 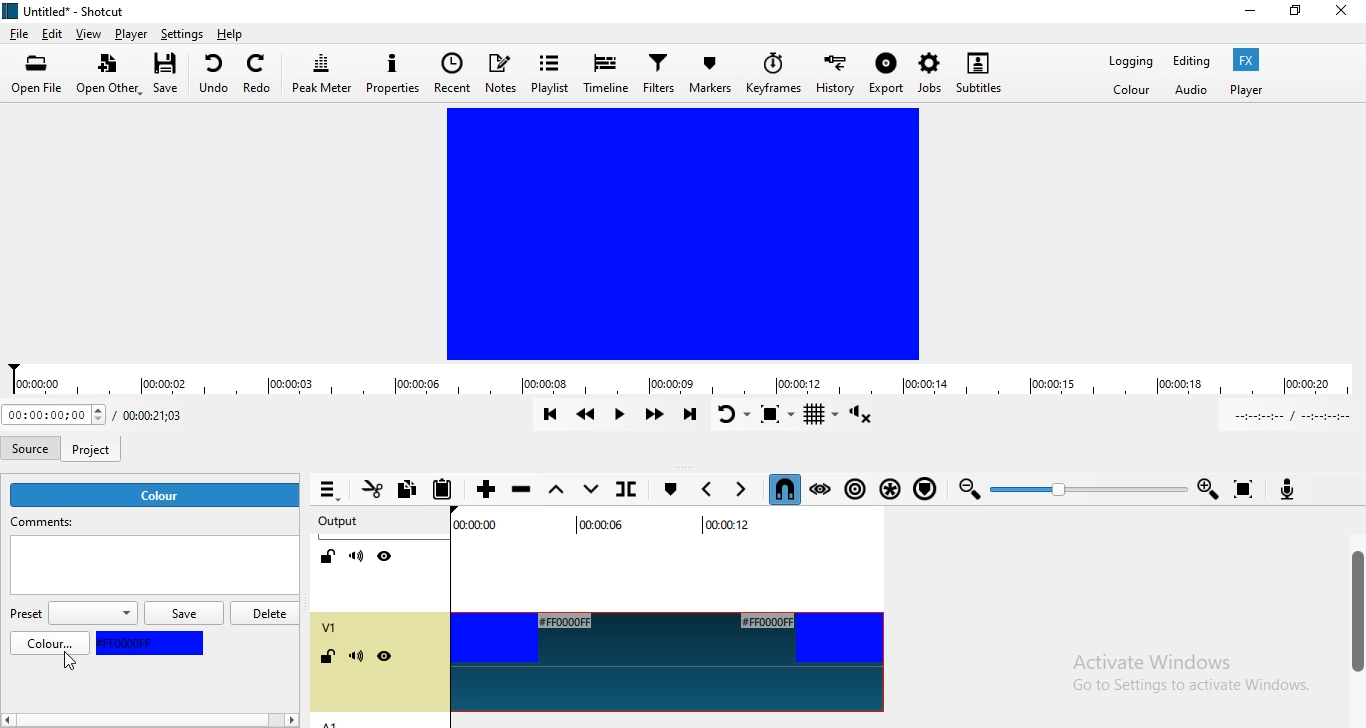 What do you see at coordinates (267, 612) in the screenshot?
I see `delete` at bounding box center [267, 612].